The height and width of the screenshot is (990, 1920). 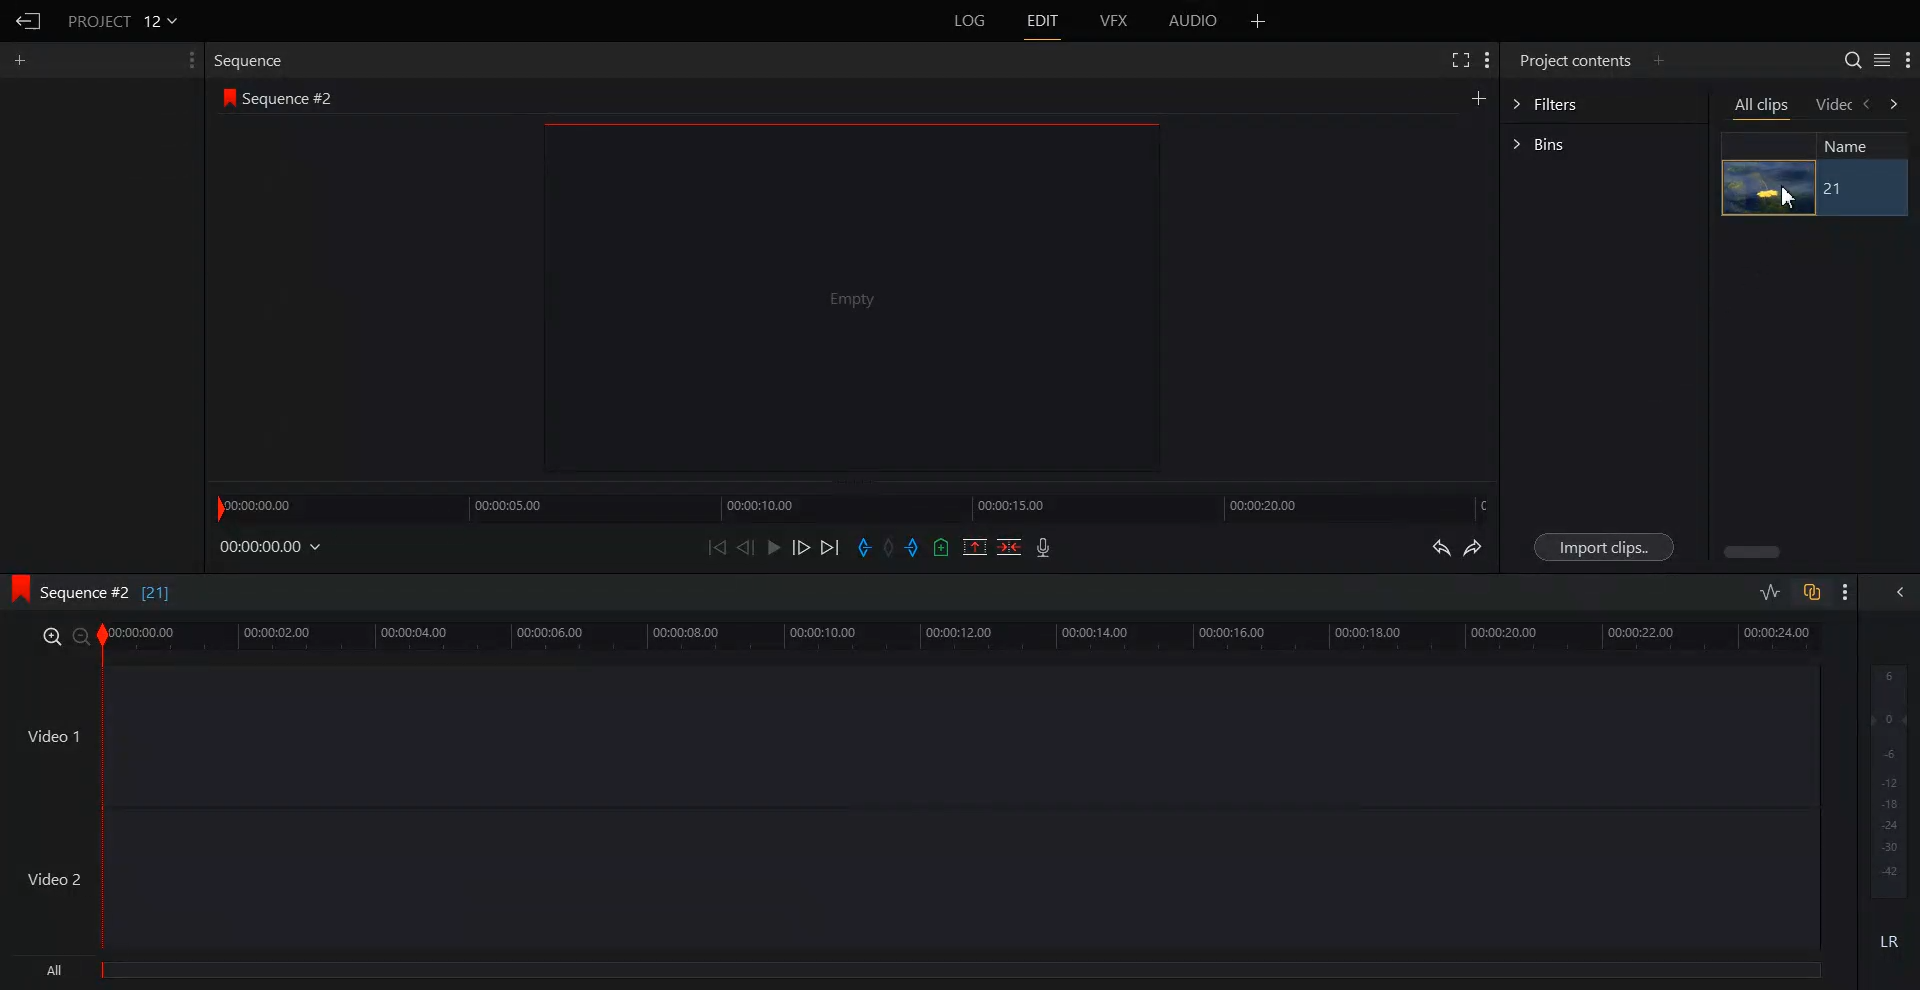 I want to click on Go Back, so click(x=28, y=20).